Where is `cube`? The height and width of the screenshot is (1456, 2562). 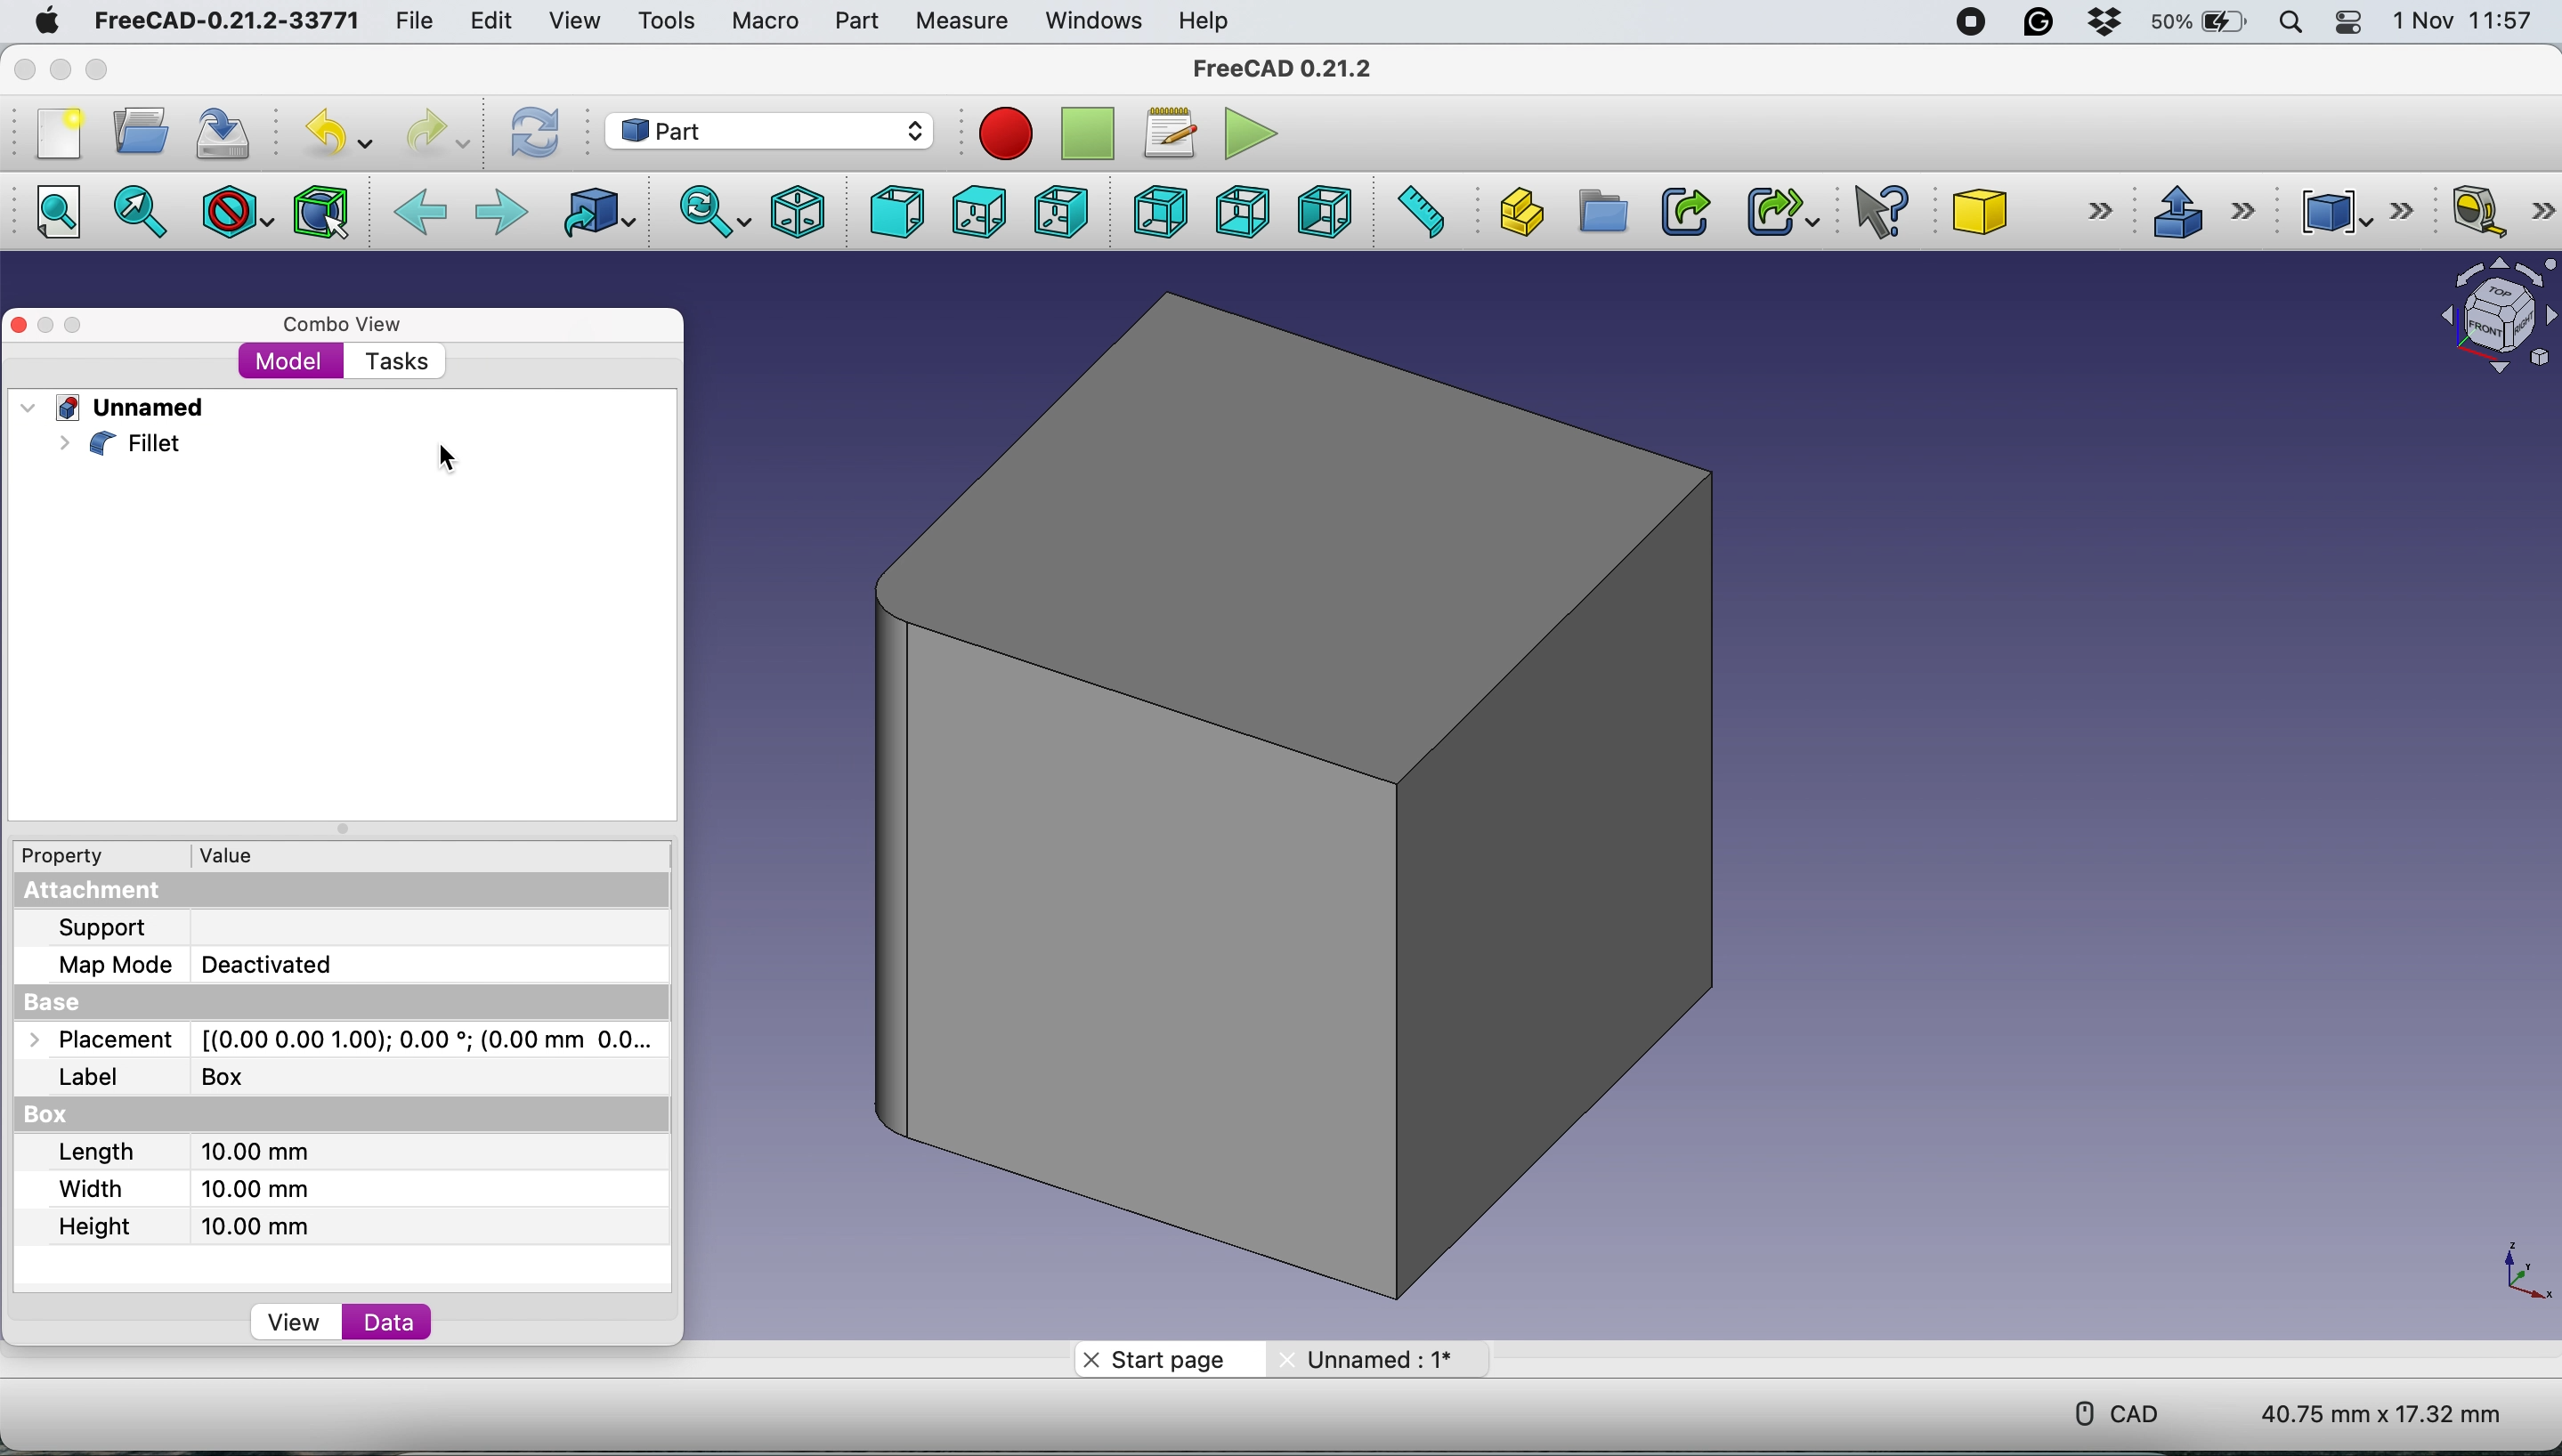 cube is located at coordinates (2031, 210).